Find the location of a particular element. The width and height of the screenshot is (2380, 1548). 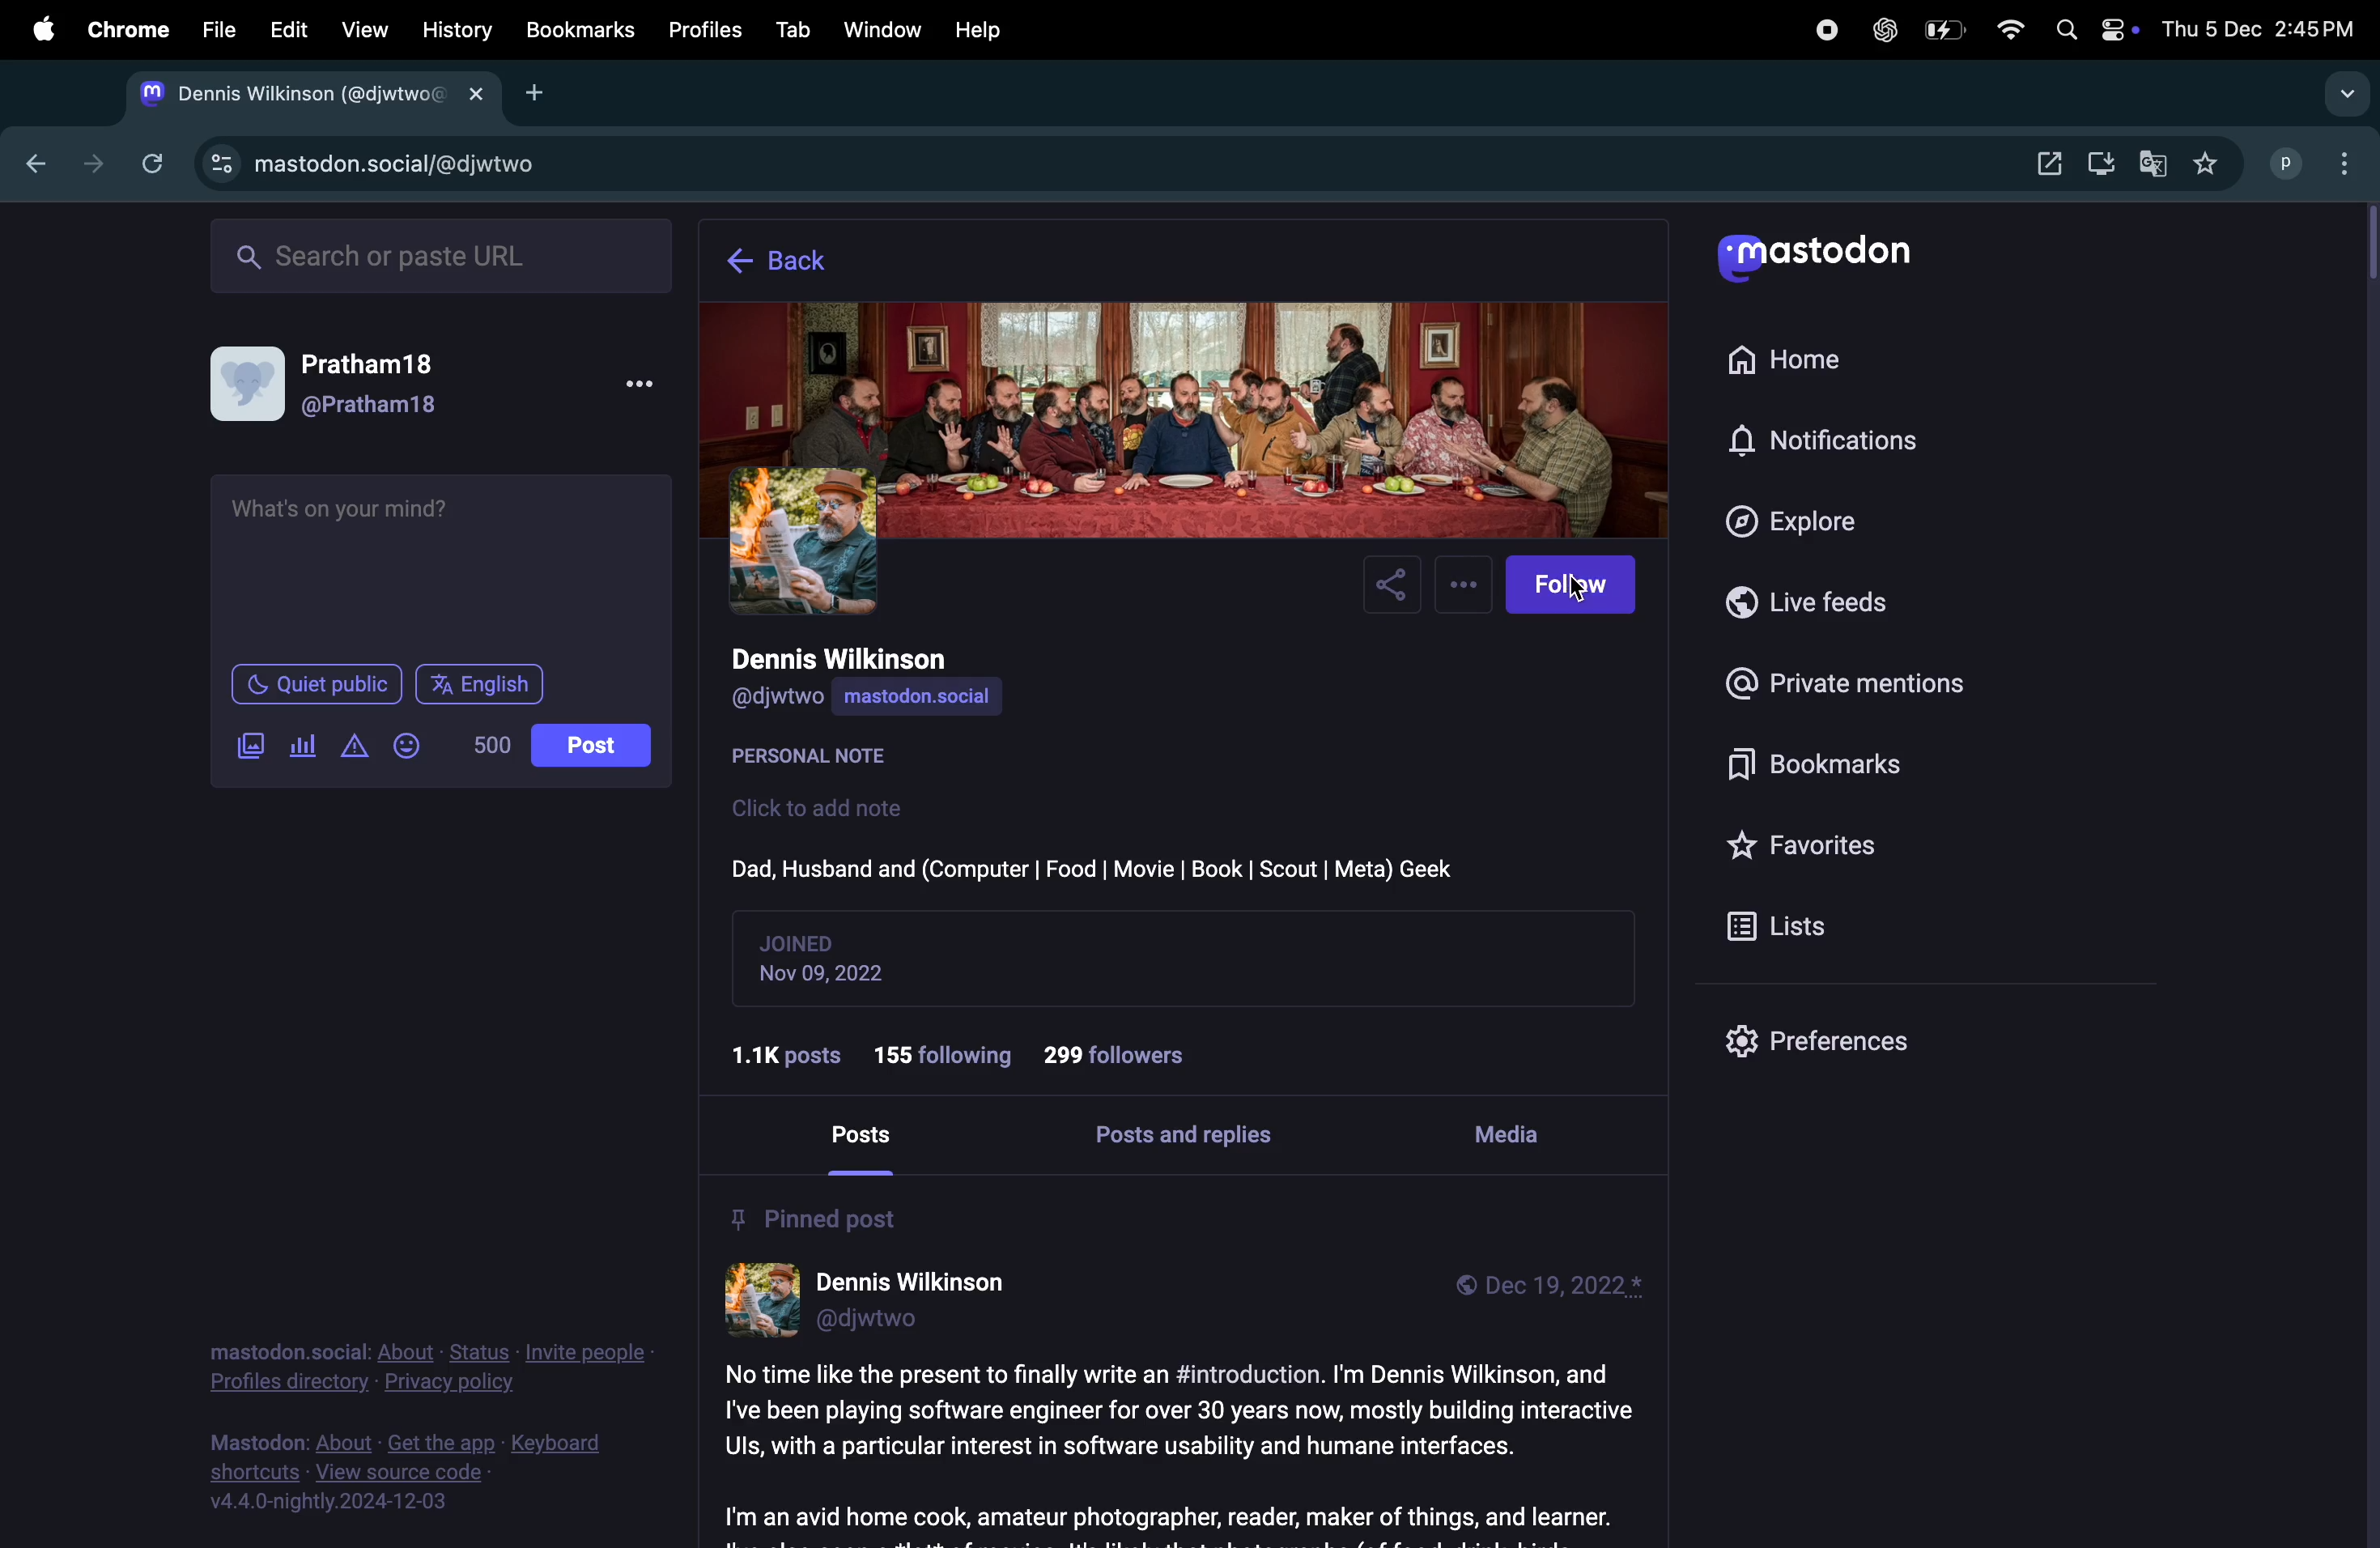

back is located at coordinates (41, 167).